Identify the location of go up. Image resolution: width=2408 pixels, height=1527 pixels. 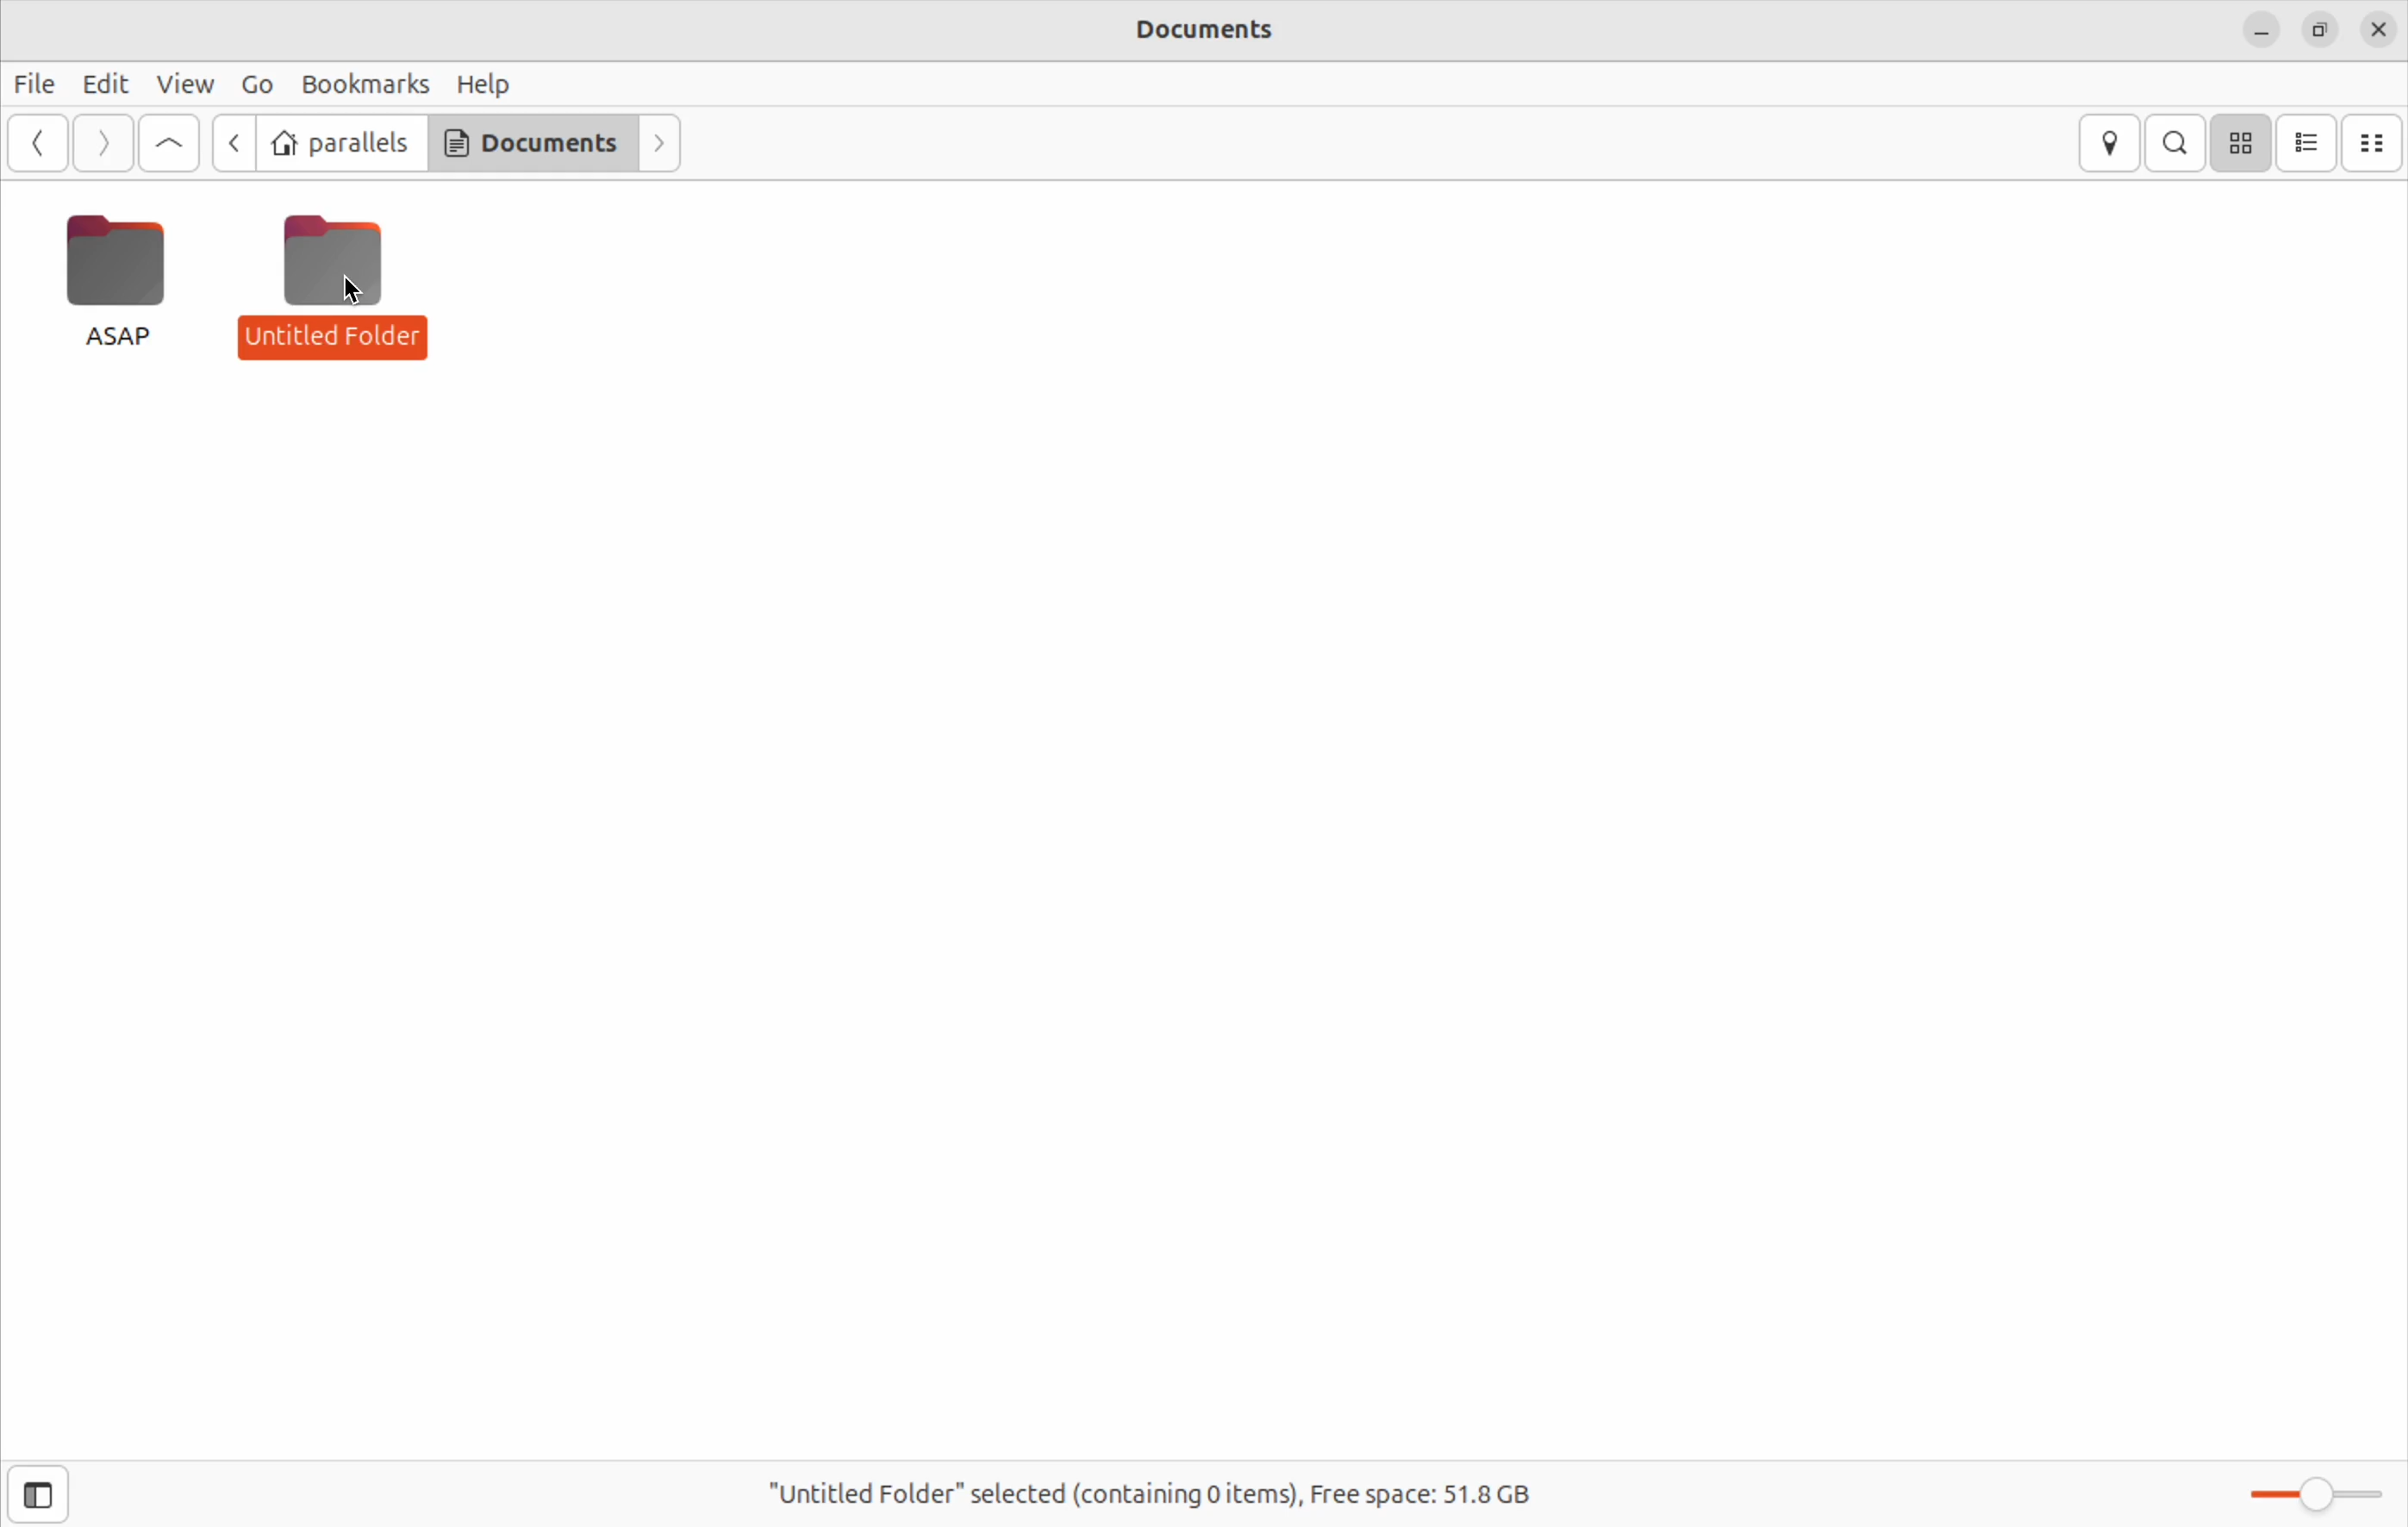
(168, 146).